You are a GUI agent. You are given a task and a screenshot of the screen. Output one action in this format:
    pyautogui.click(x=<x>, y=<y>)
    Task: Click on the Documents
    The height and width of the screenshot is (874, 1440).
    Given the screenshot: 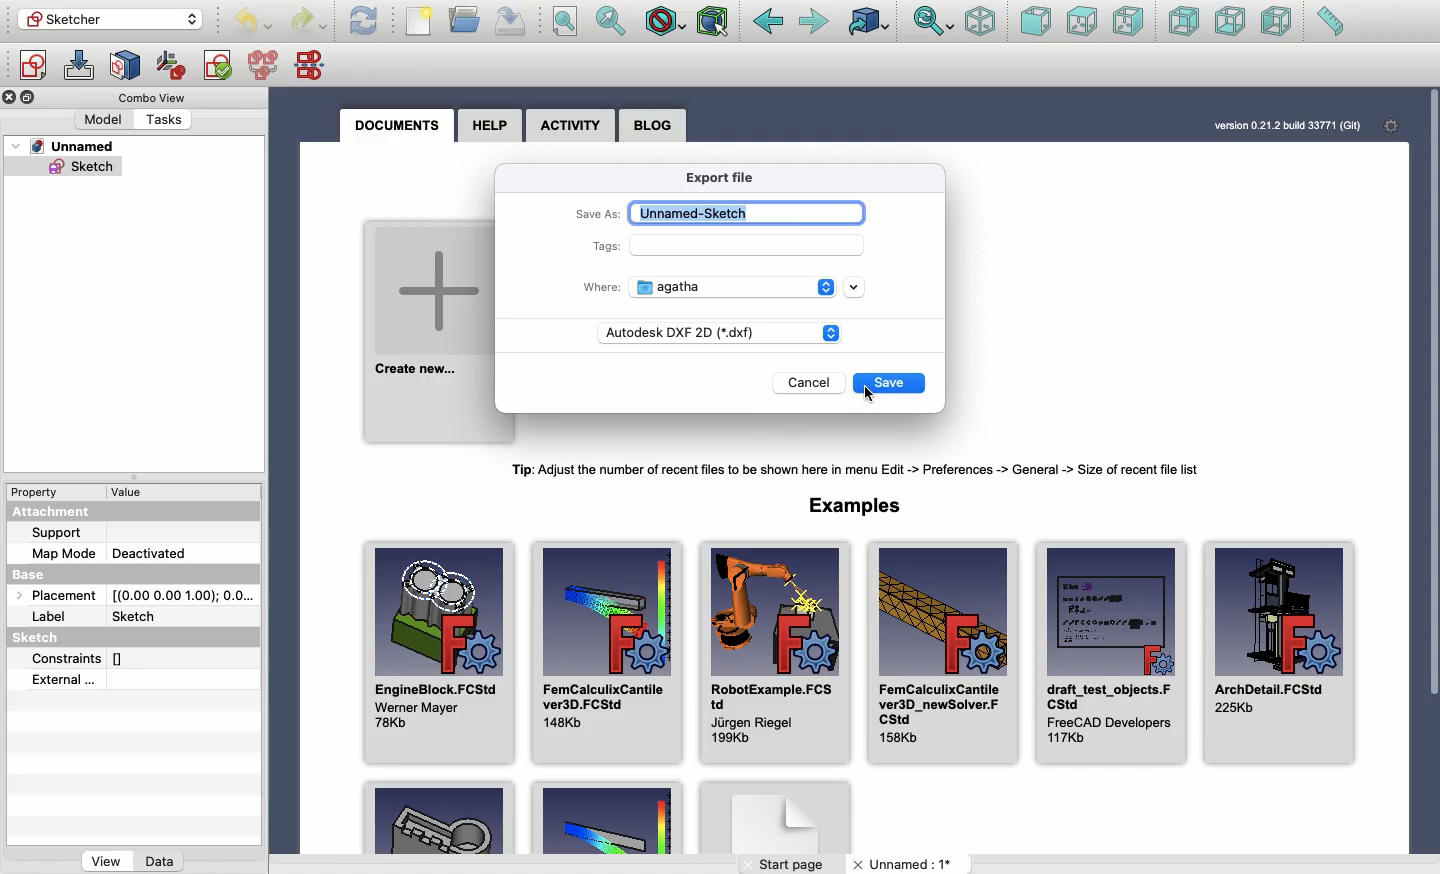 What is the action you would take?
    pyautogui.click(x=395, y=125)
    